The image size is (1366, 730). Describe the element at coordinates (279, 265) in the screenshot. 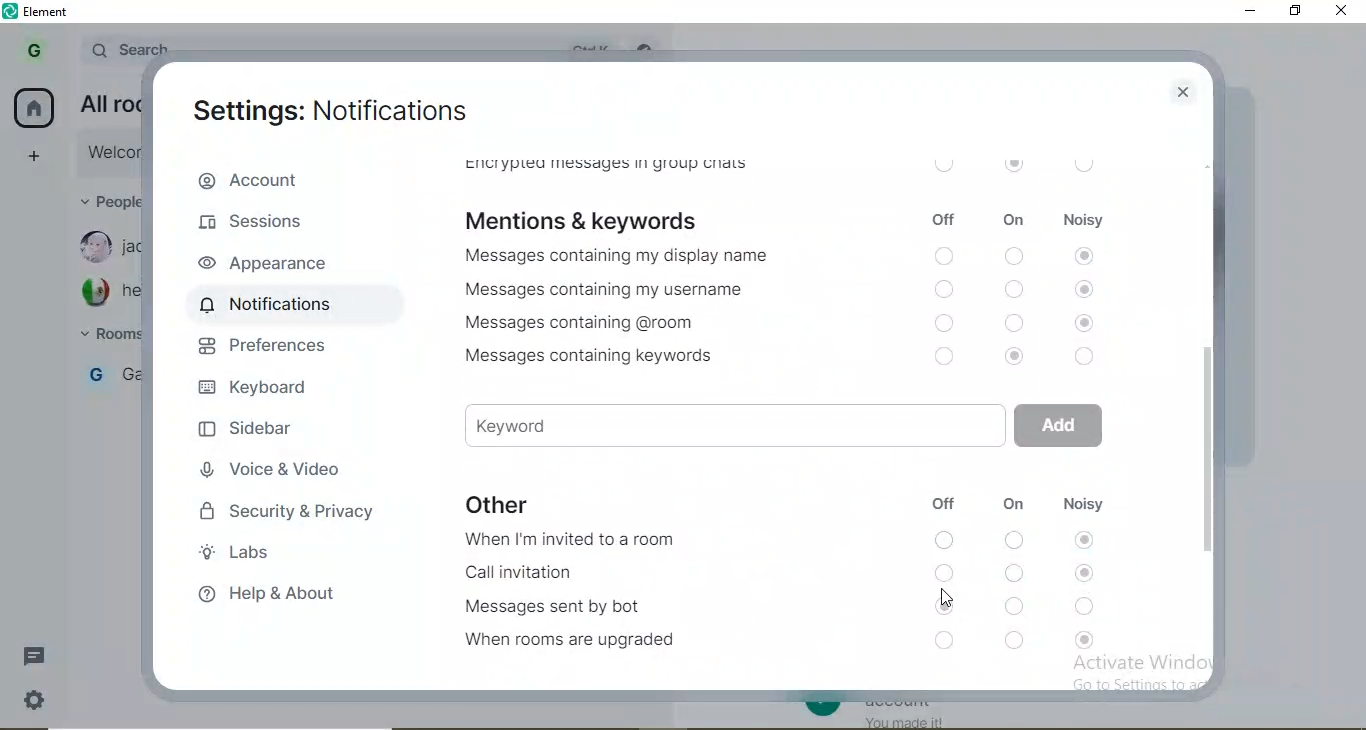

I see `appearances` at that location.